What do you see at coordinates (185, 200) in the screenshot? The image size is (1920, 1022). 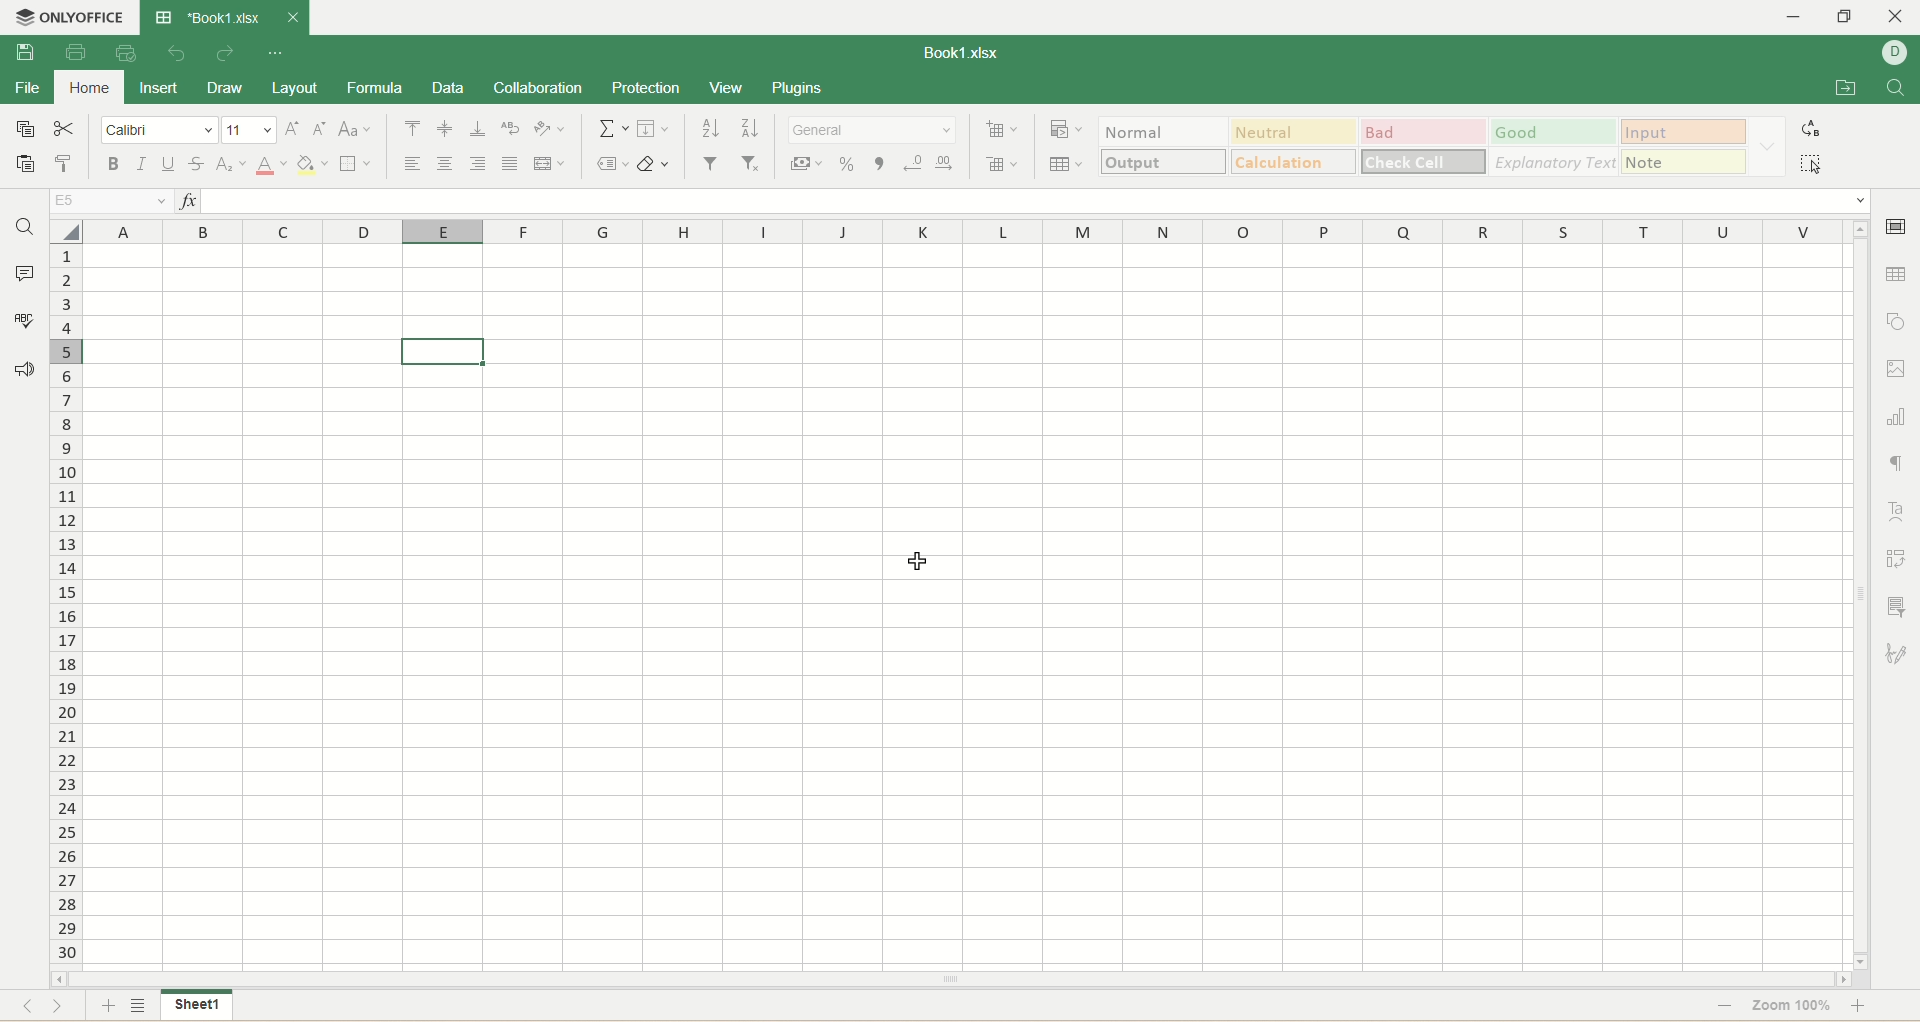 I see `insert function` at bounding box center [185, 200].